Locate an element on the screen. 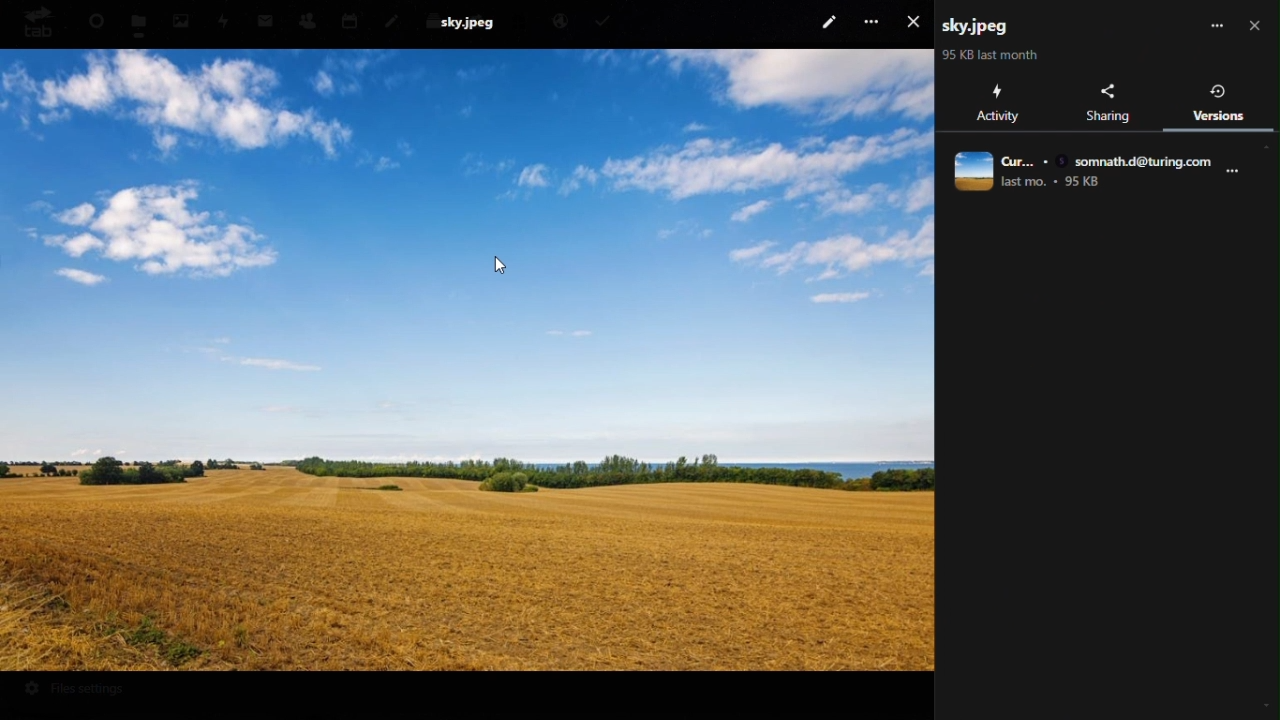  Versions is located at coordinates (1217, 100).